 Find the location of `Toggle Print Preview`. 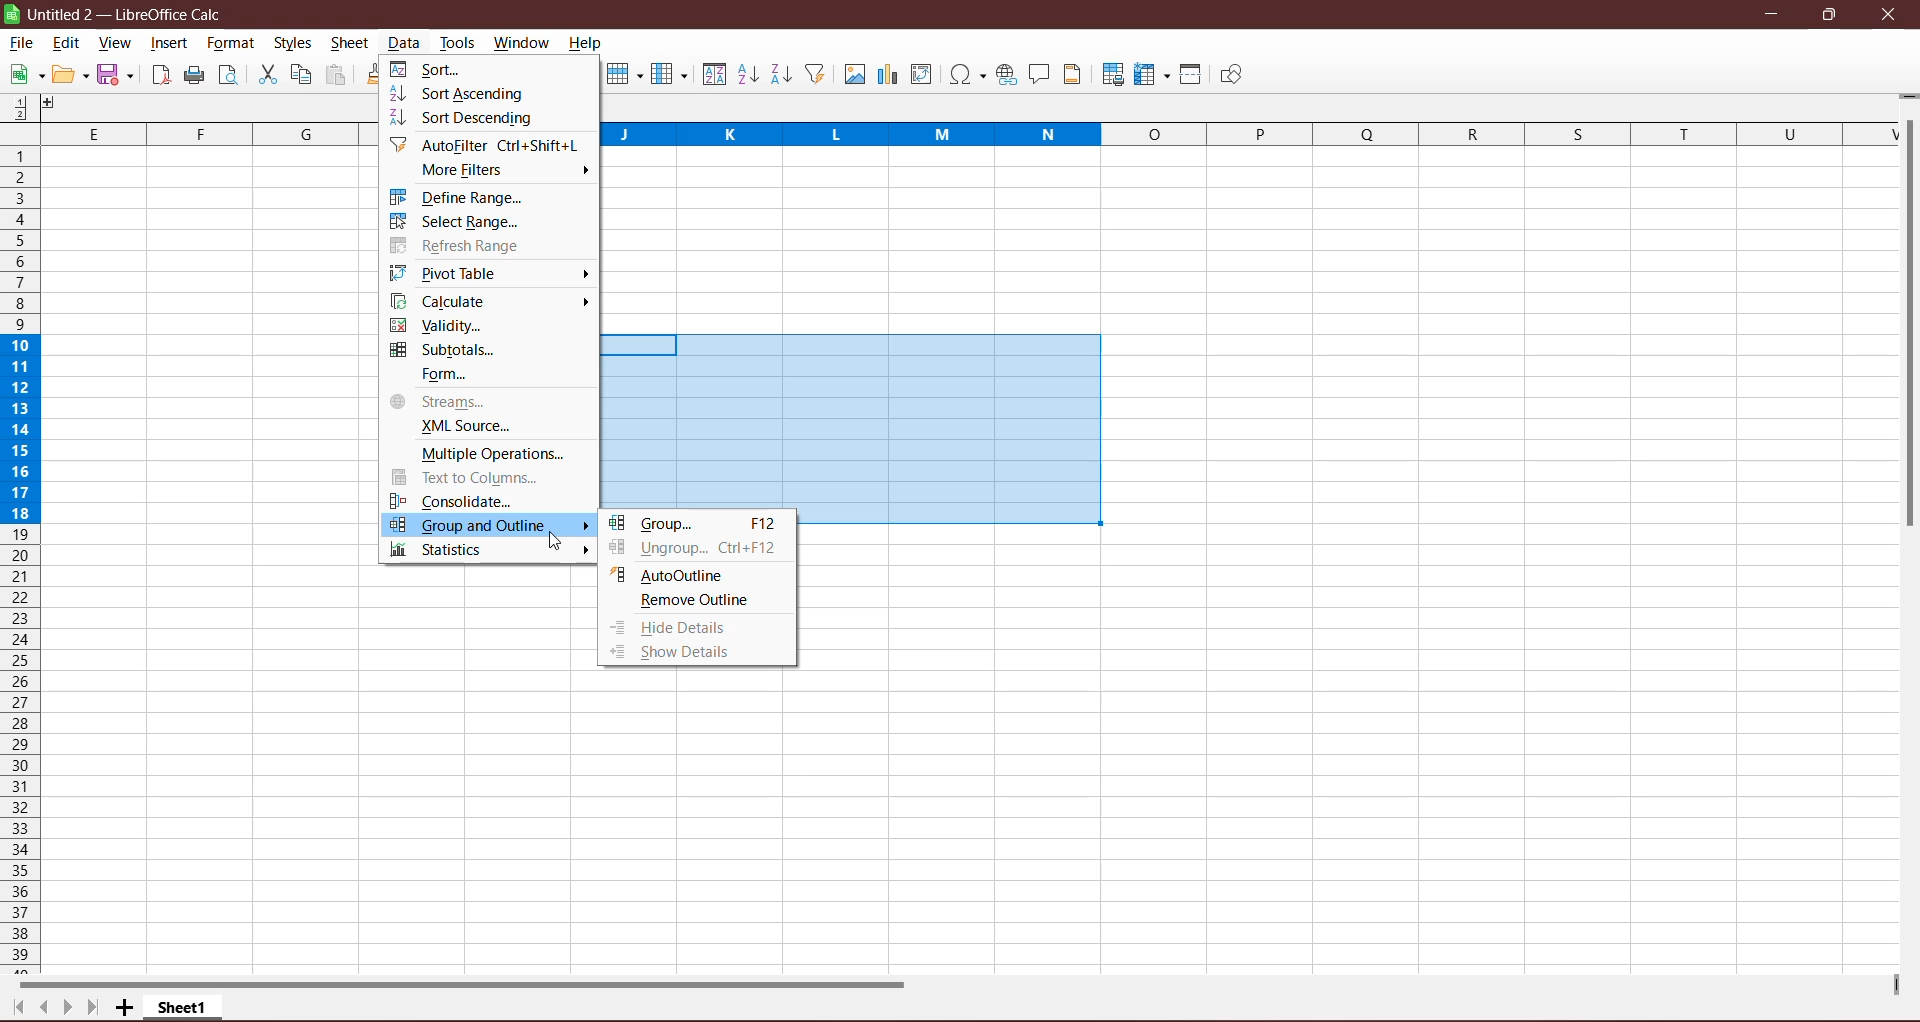

Toggle Print Preview is located at coordinates (231, 75).